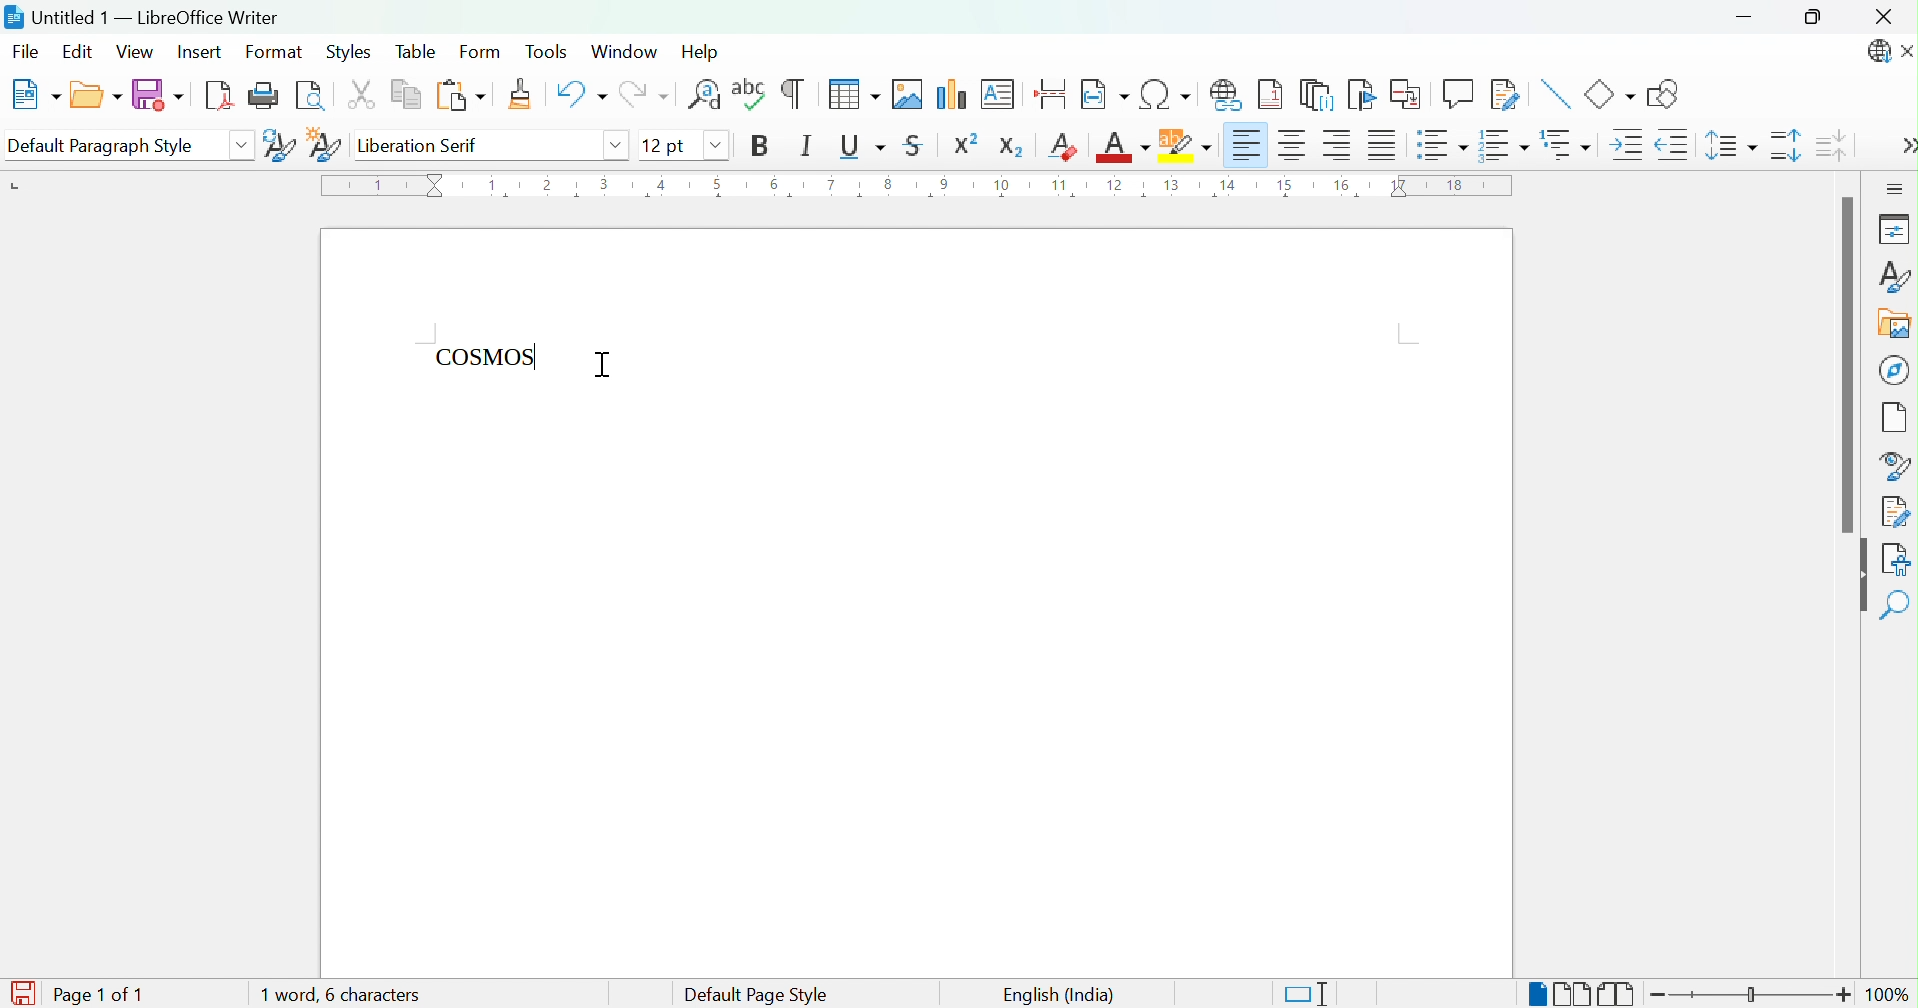 The height and width of the screenshot is (1008, 1918). What do you see at coordinates (1898, 605) in the screenshot?
I see `Find` at bounding box center [1898, 605].